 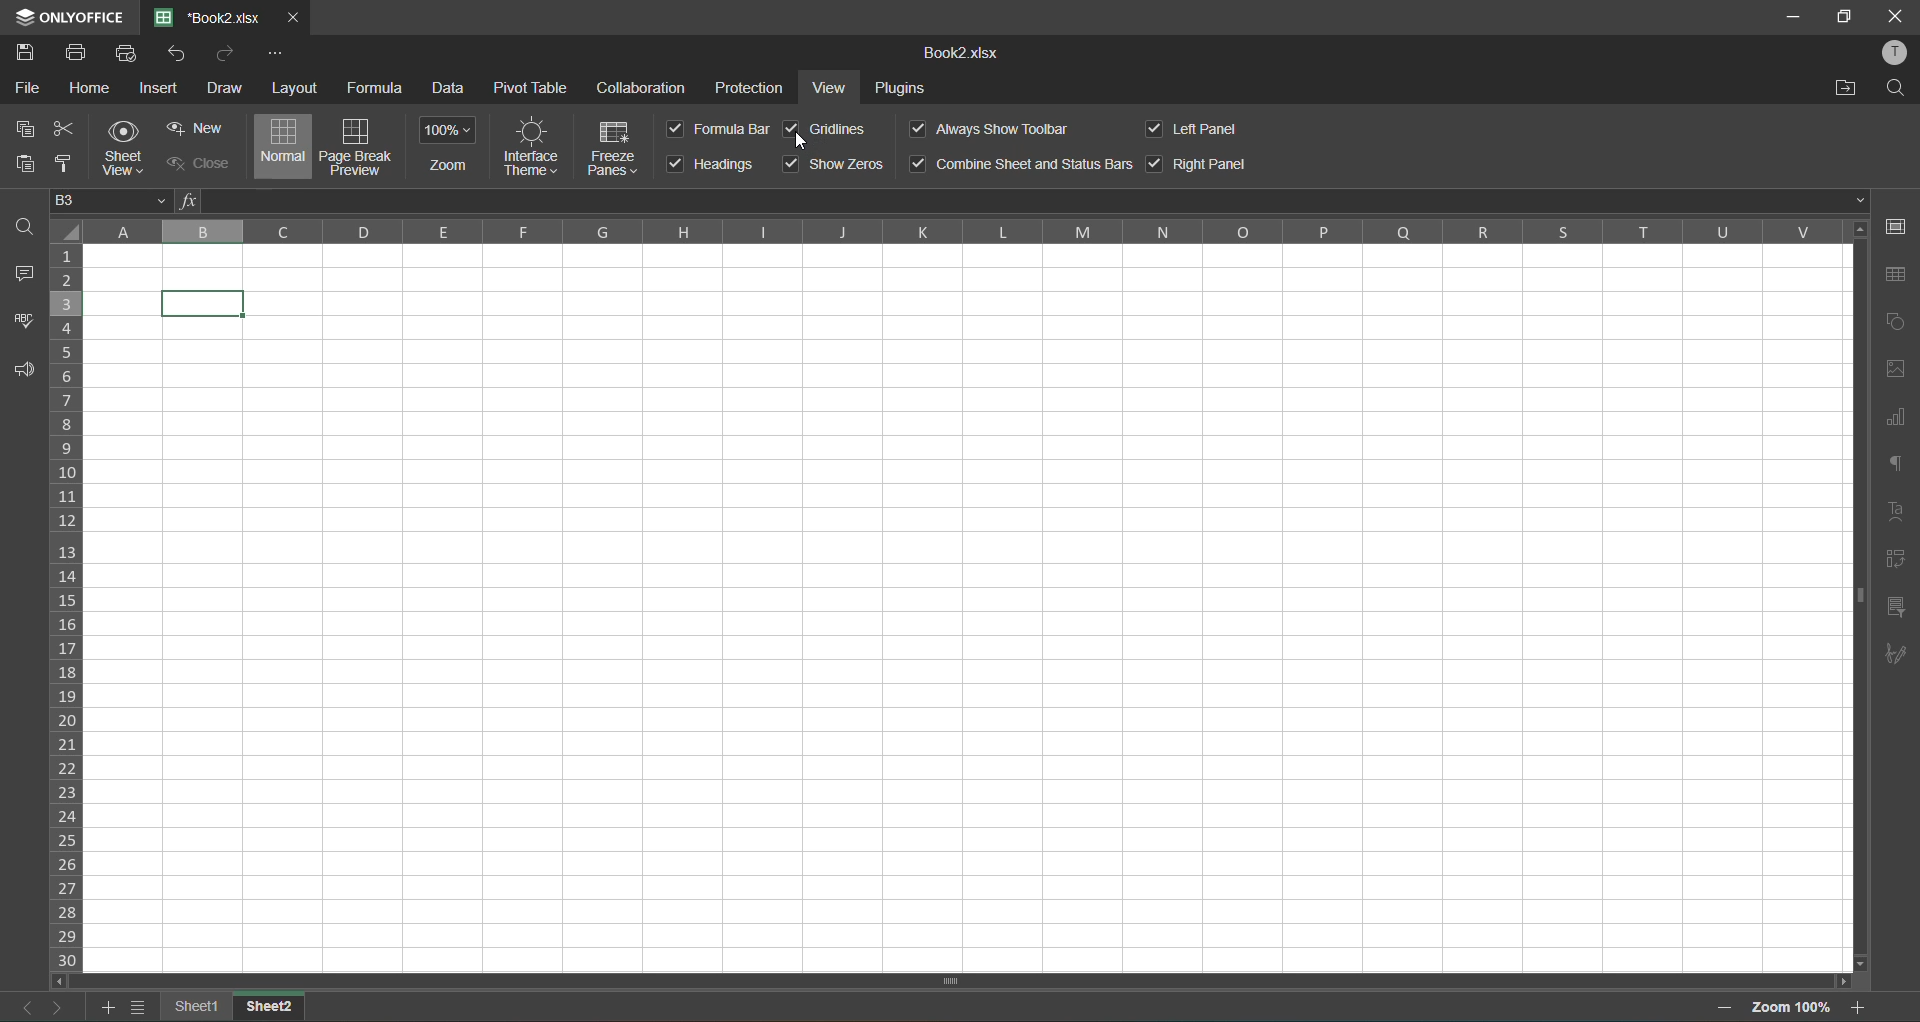 What do you see at coordinates (55, 1005) in the screenshot?
I see `next` at bounding box center [55, 1005].